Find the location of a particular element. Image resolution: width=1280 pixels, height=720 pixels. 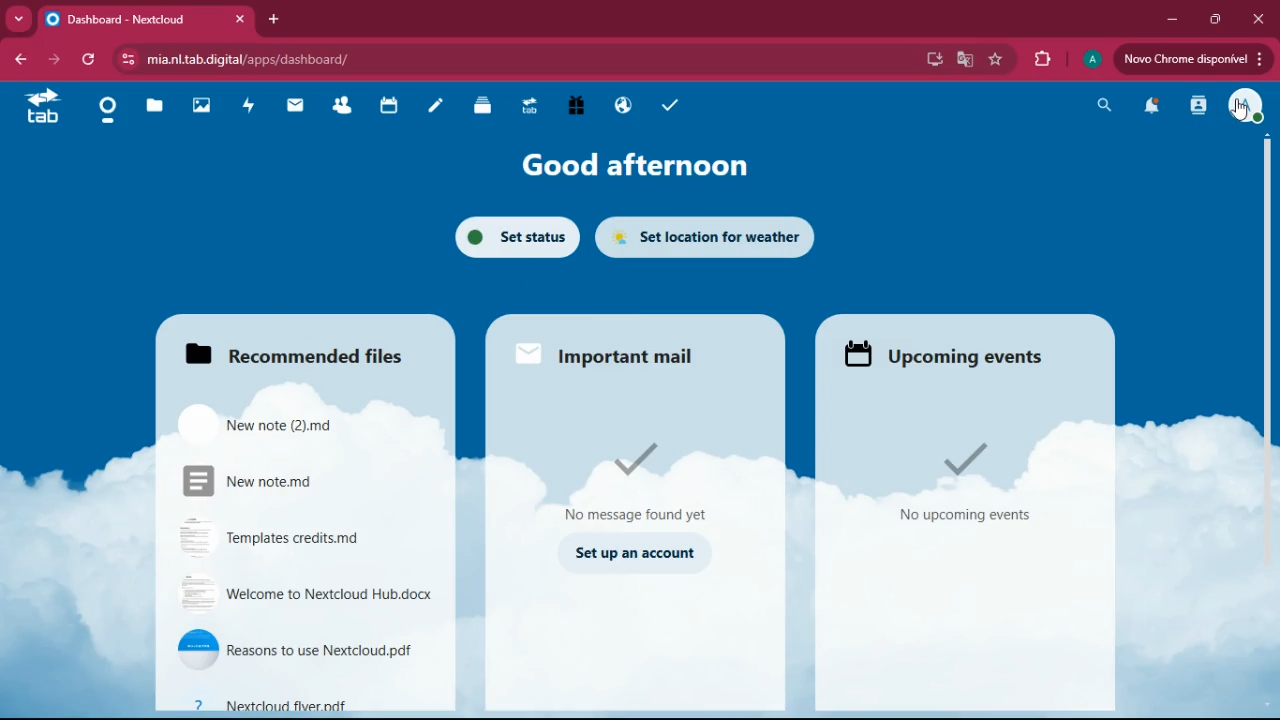

images is located at coordinates (201, 107).